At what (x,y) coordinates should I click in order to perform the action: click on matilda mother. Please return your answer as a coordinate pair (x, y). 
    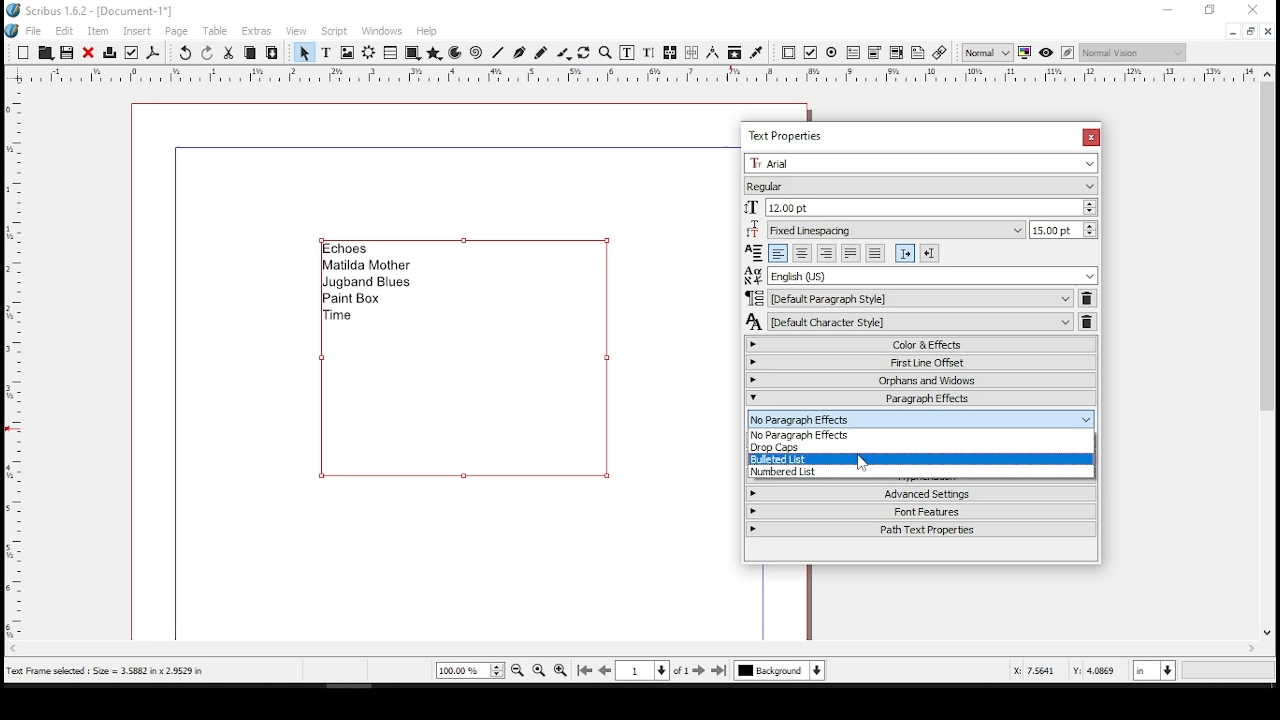
    Looking at the image, I should click on (367, 266).